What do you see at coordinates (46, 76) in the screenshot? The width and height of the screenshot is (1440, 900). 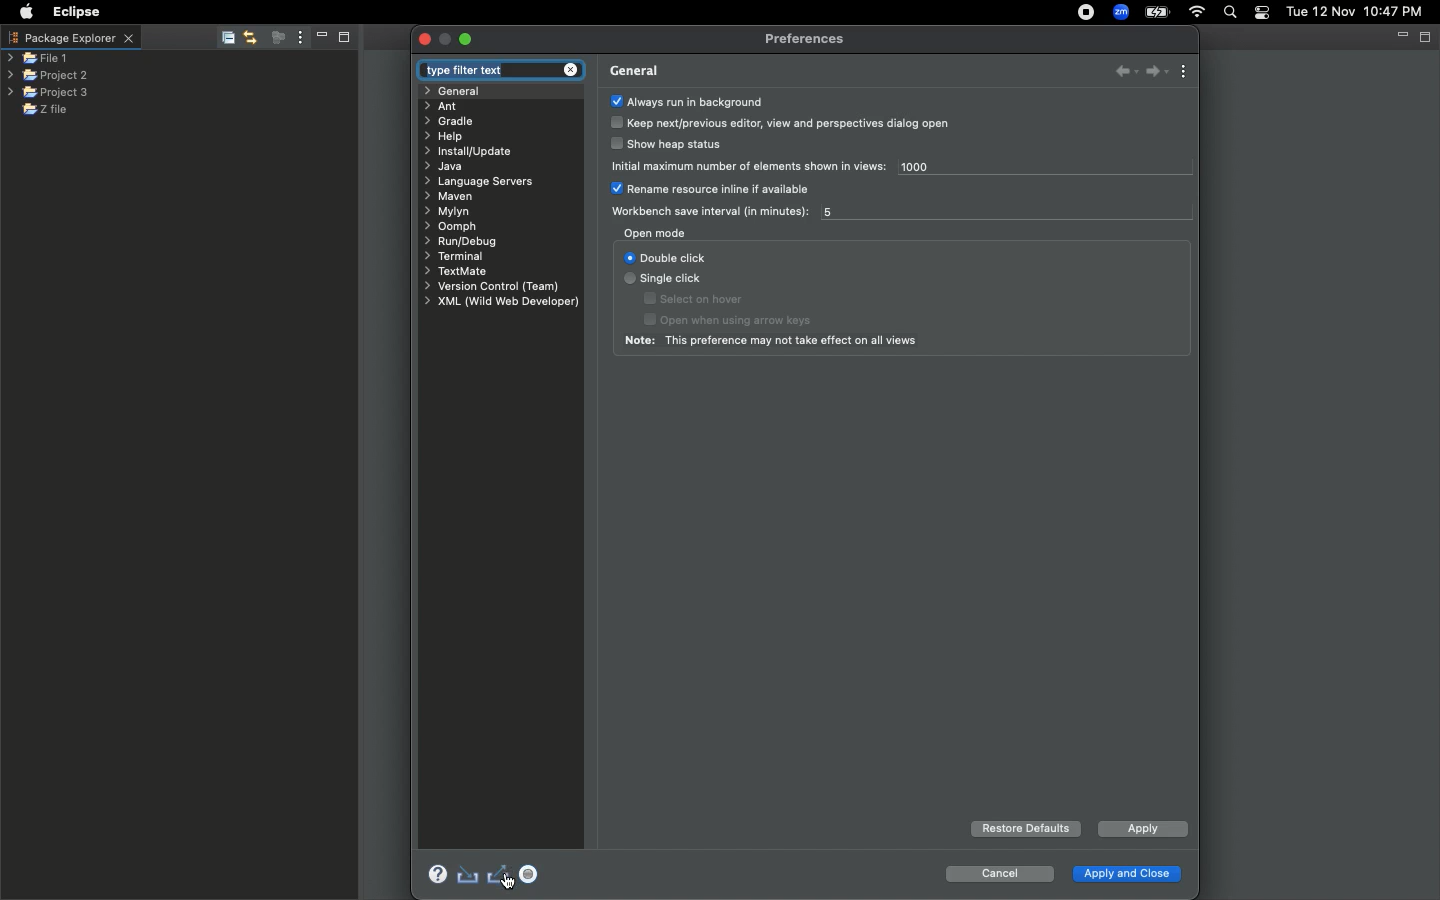 I see `Project 2` at bounding box center [46, 76].